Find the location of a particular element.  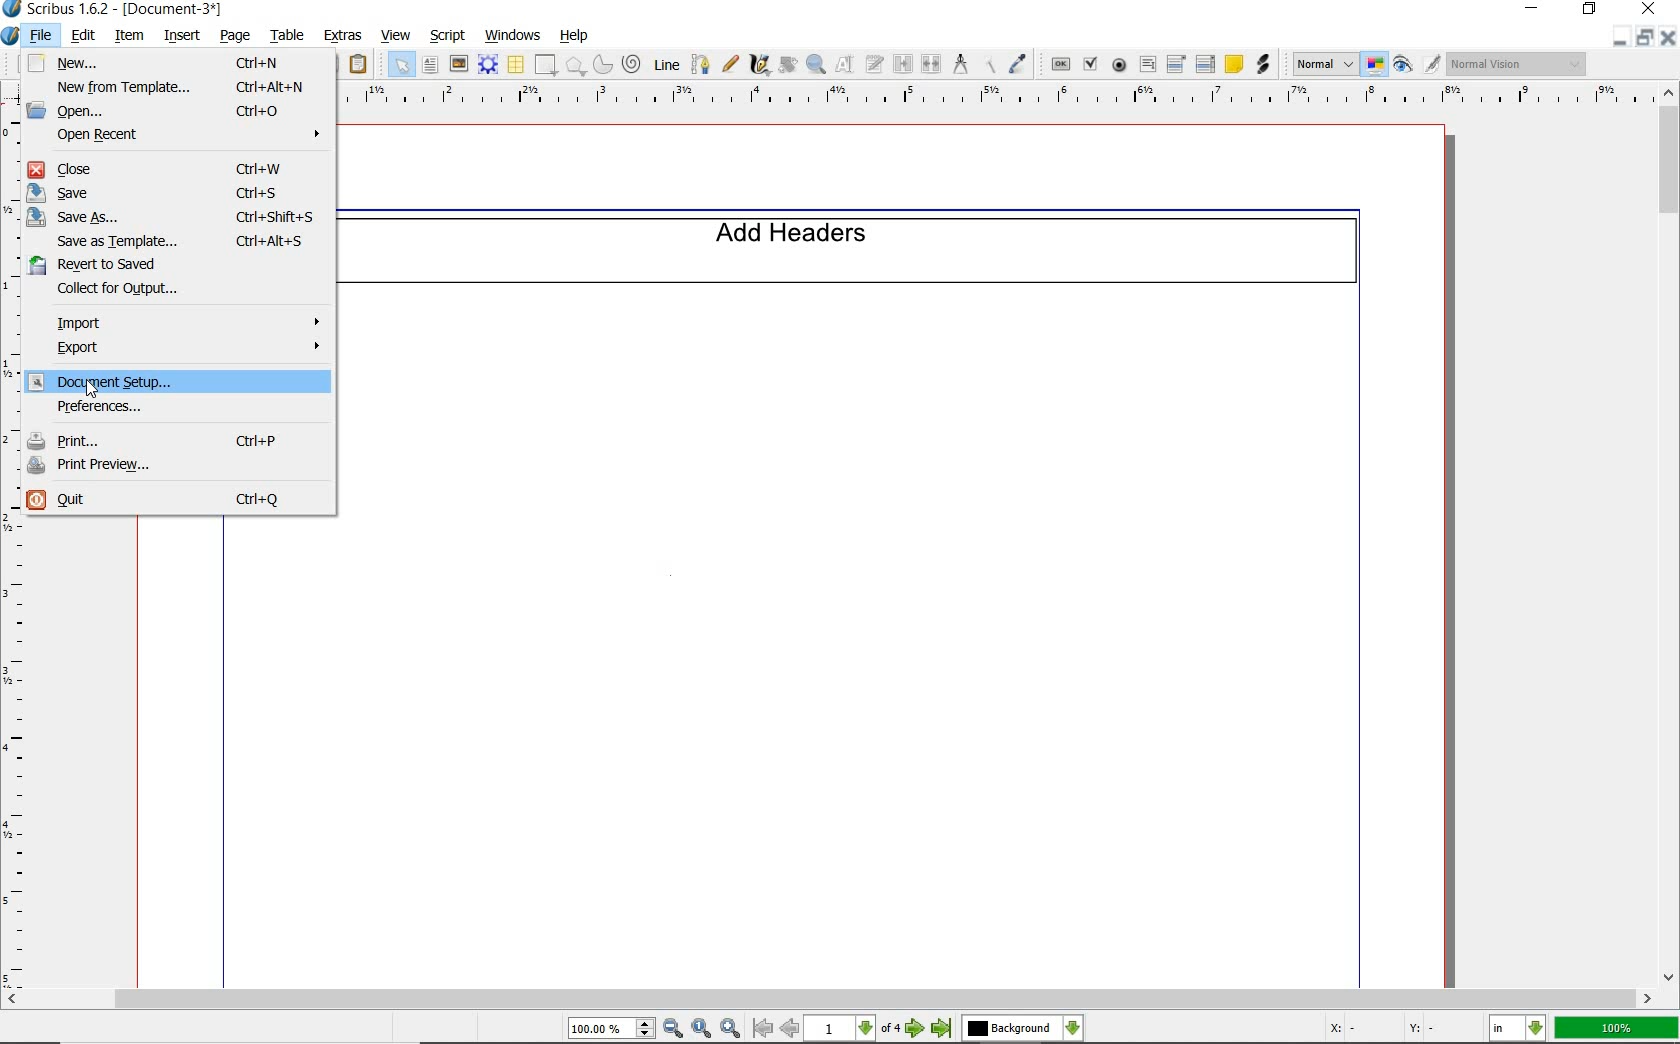

edit contents of frame is located at coordinates (845, 64).